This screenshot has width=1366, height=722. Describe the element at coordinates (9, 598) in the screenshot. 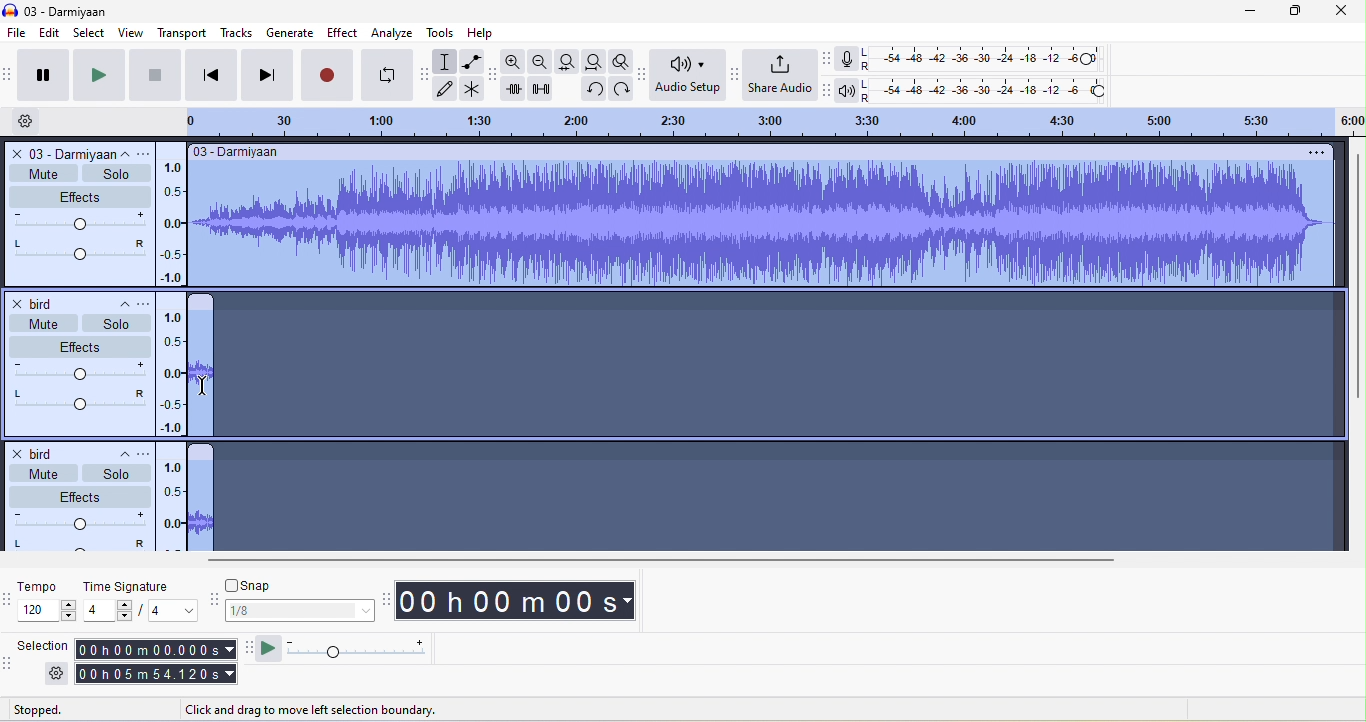

I see `audacity time selection toolbar` at that location.